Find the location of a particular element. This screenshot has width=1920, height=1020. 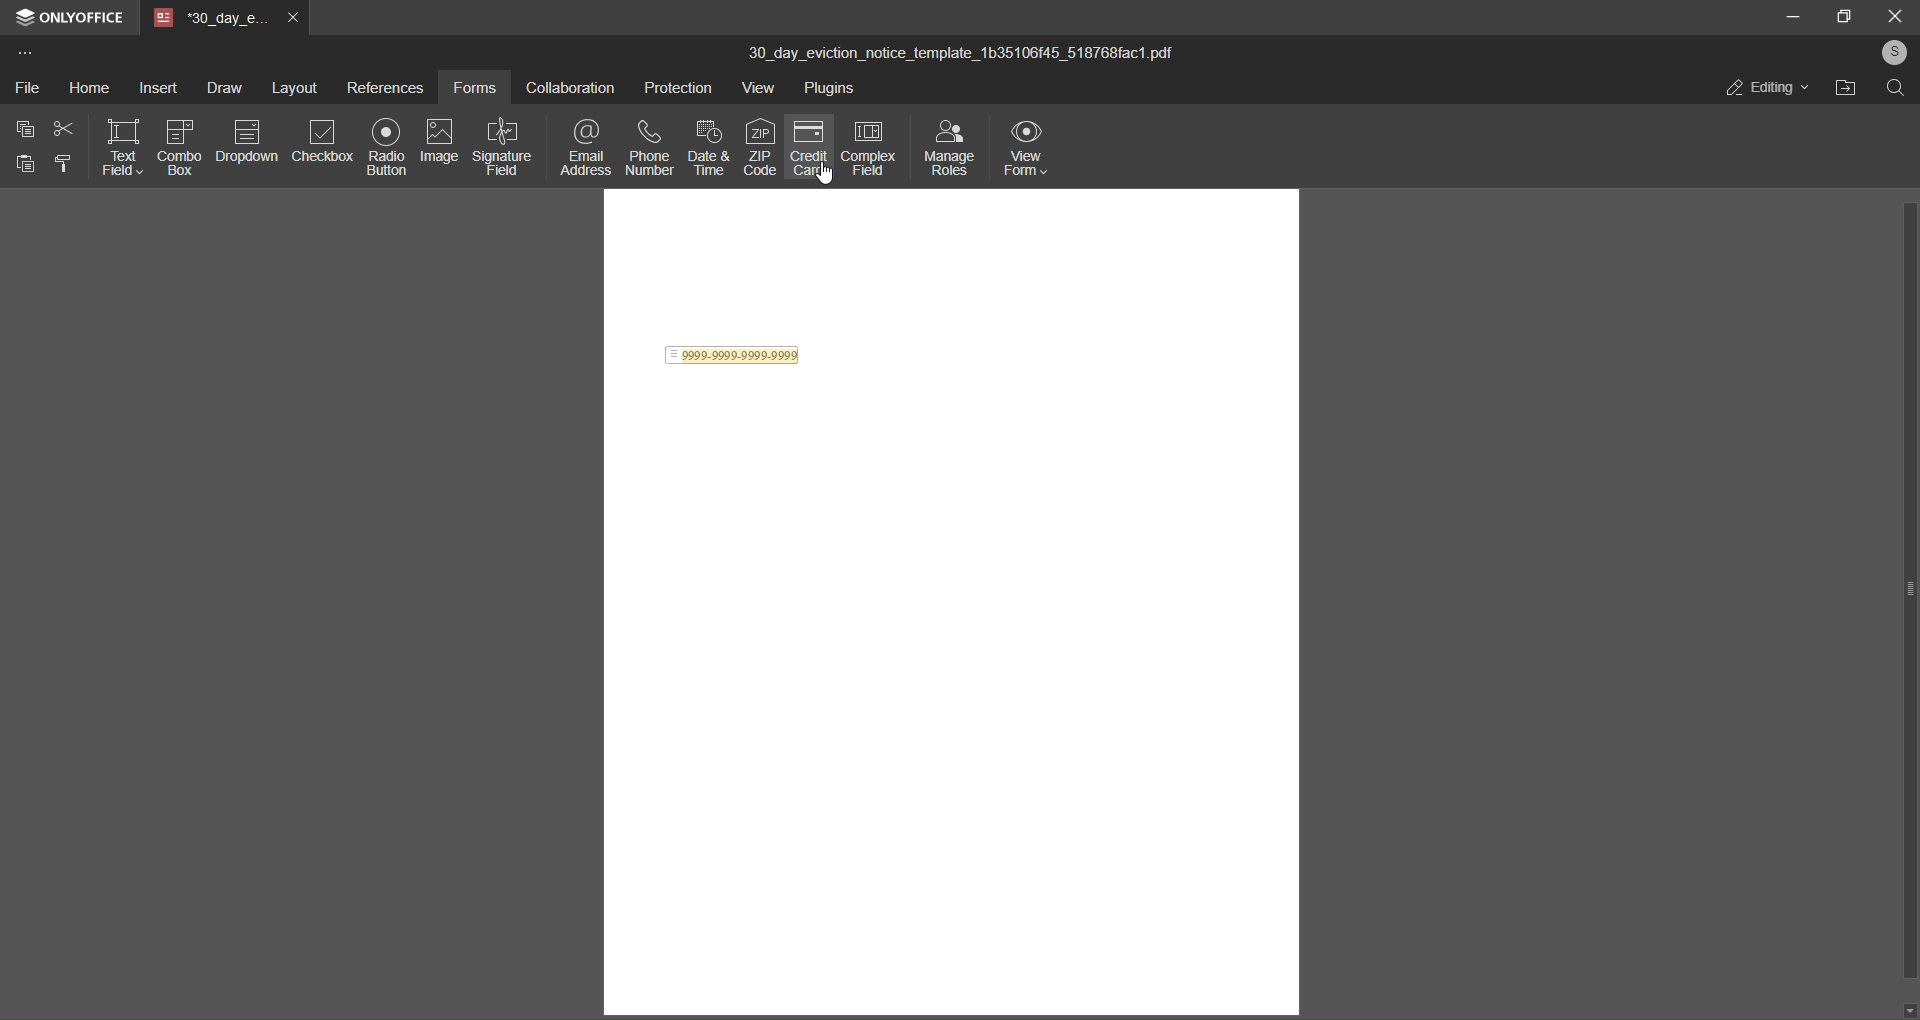

view is located at coordinates (758, 88).